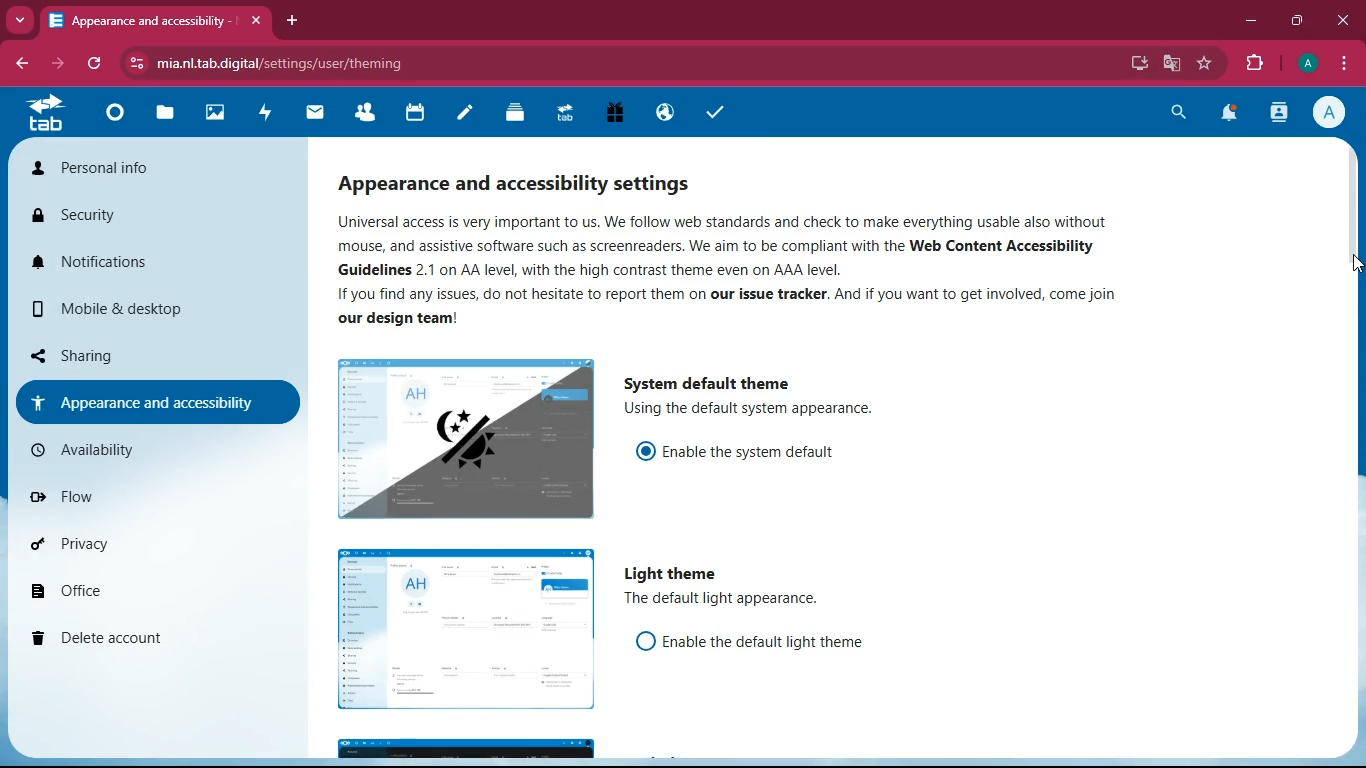 The width and height of the screenshot is (1366, 768). I want to click on notifications, so click(1228, 116).